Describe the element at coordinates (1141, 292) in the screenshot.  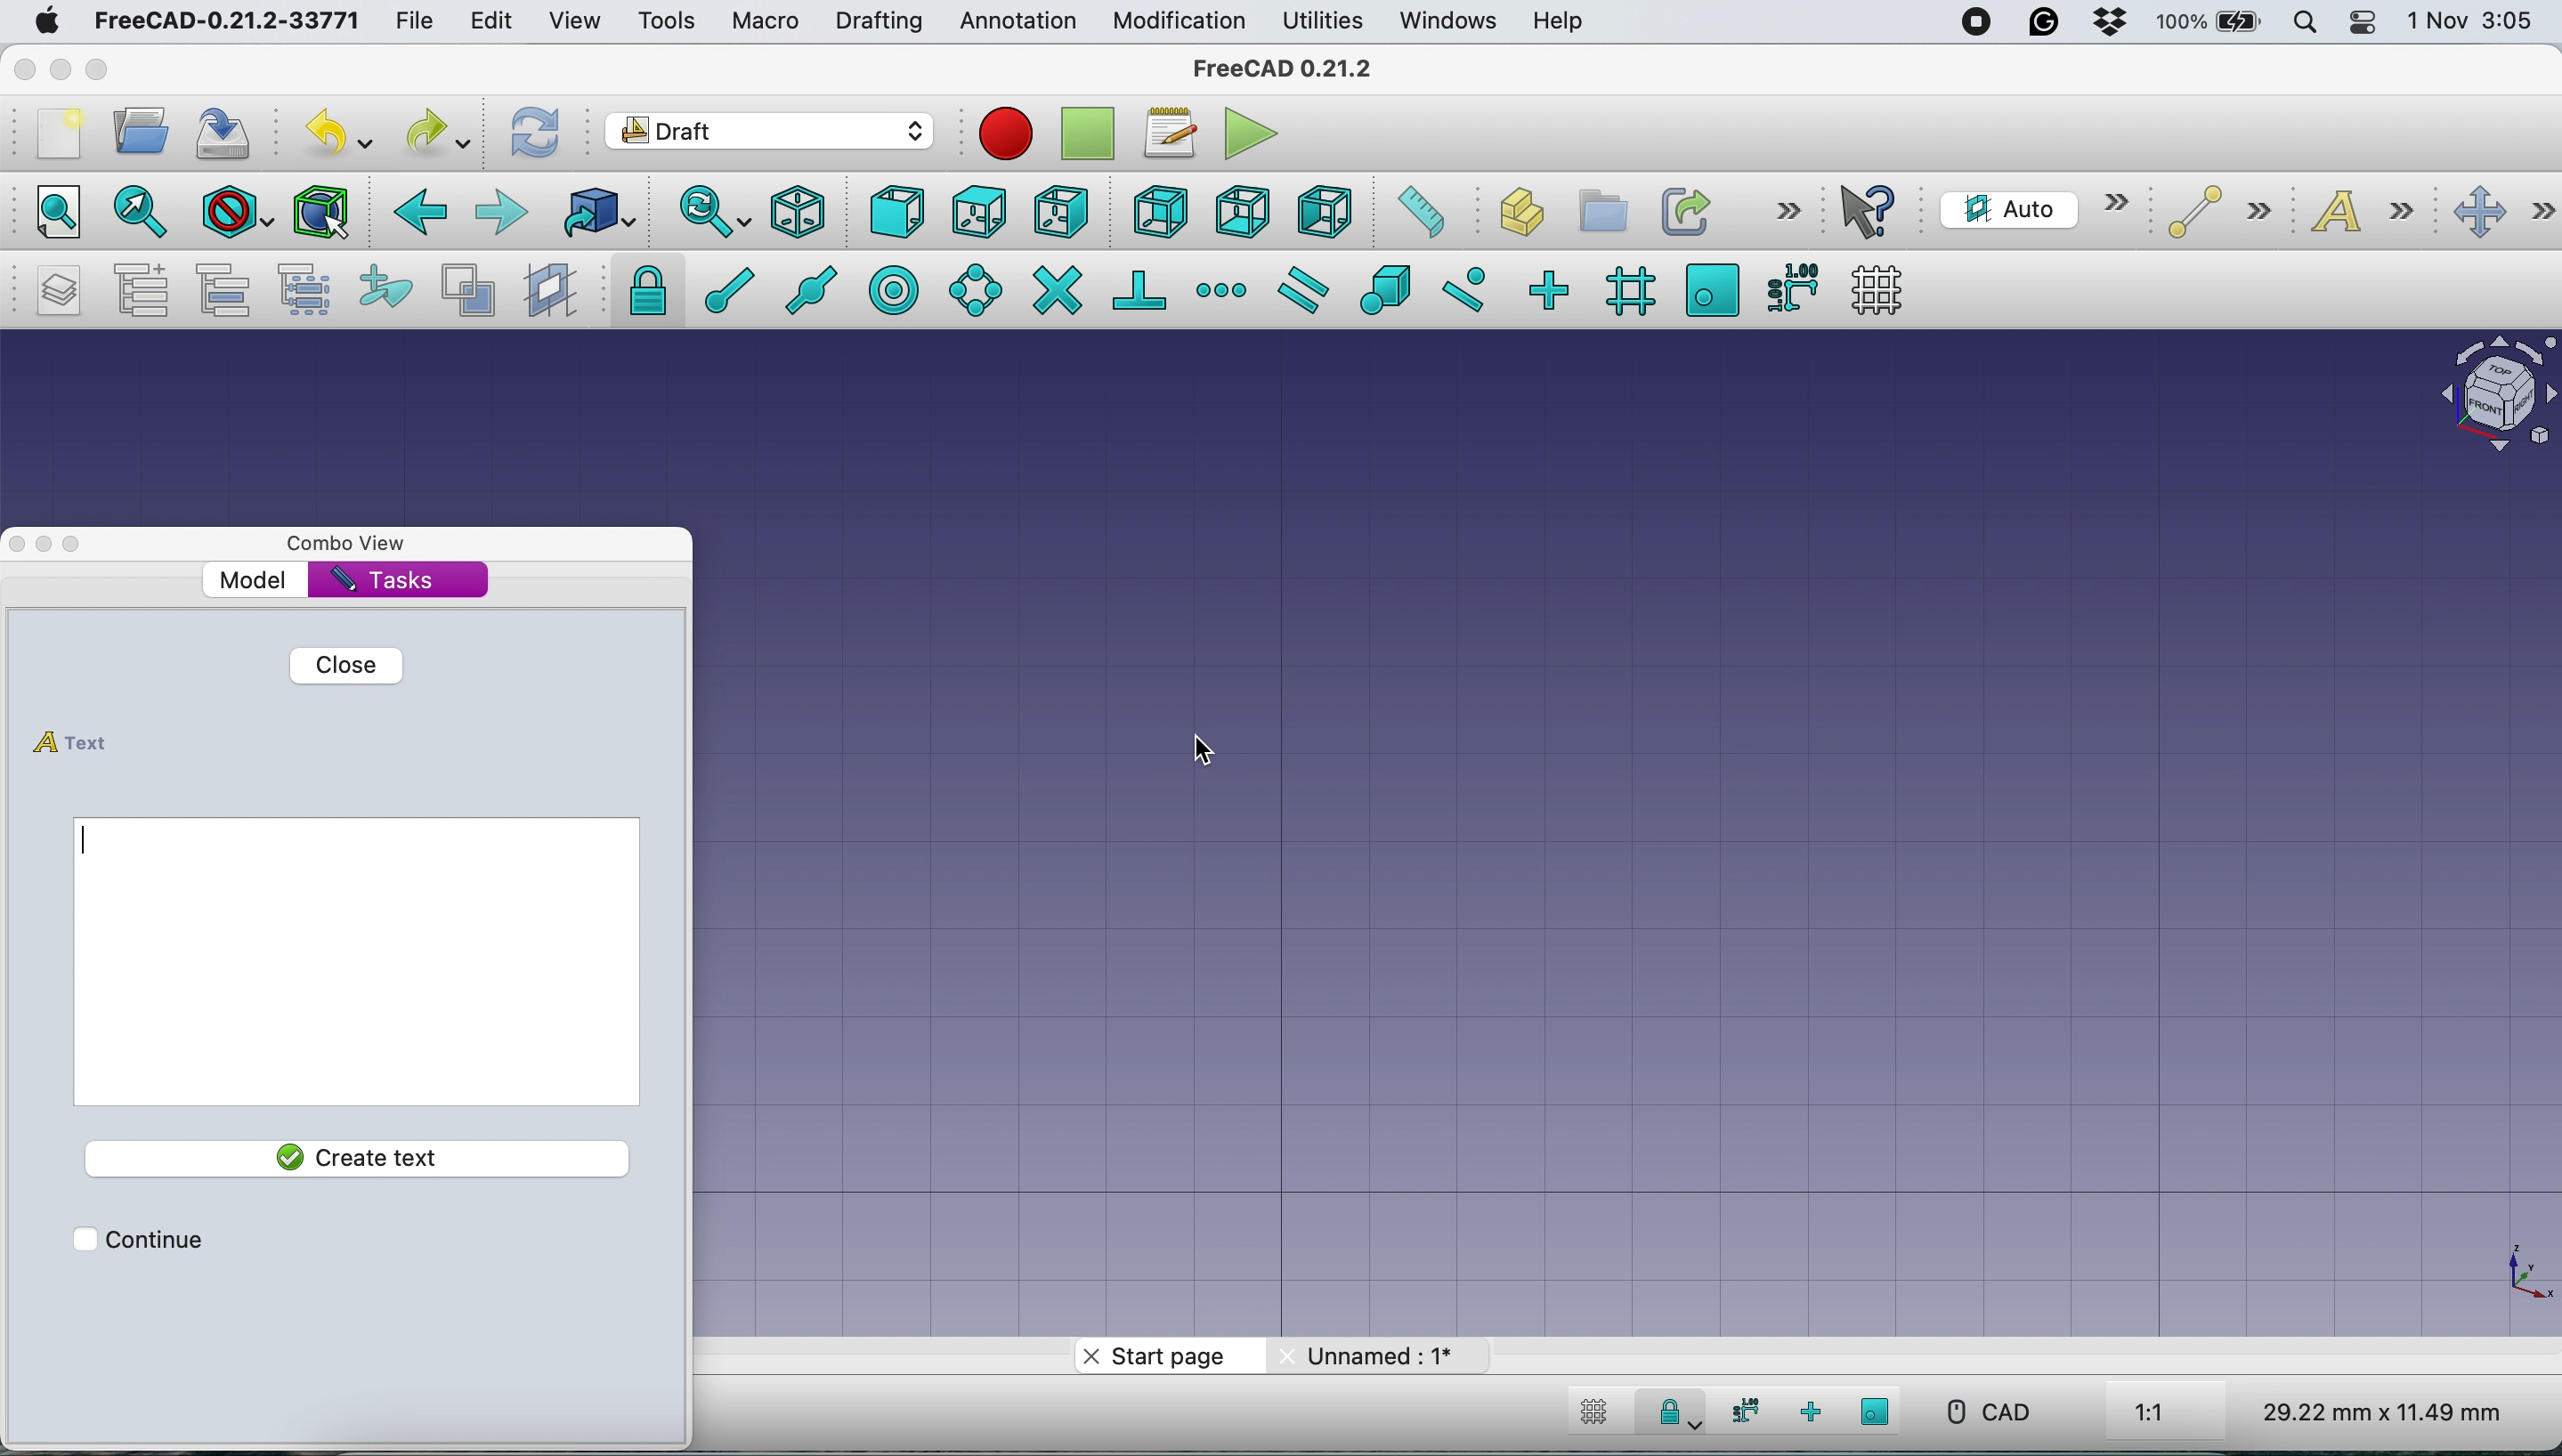
I see `snap perpendiculat` at that location.